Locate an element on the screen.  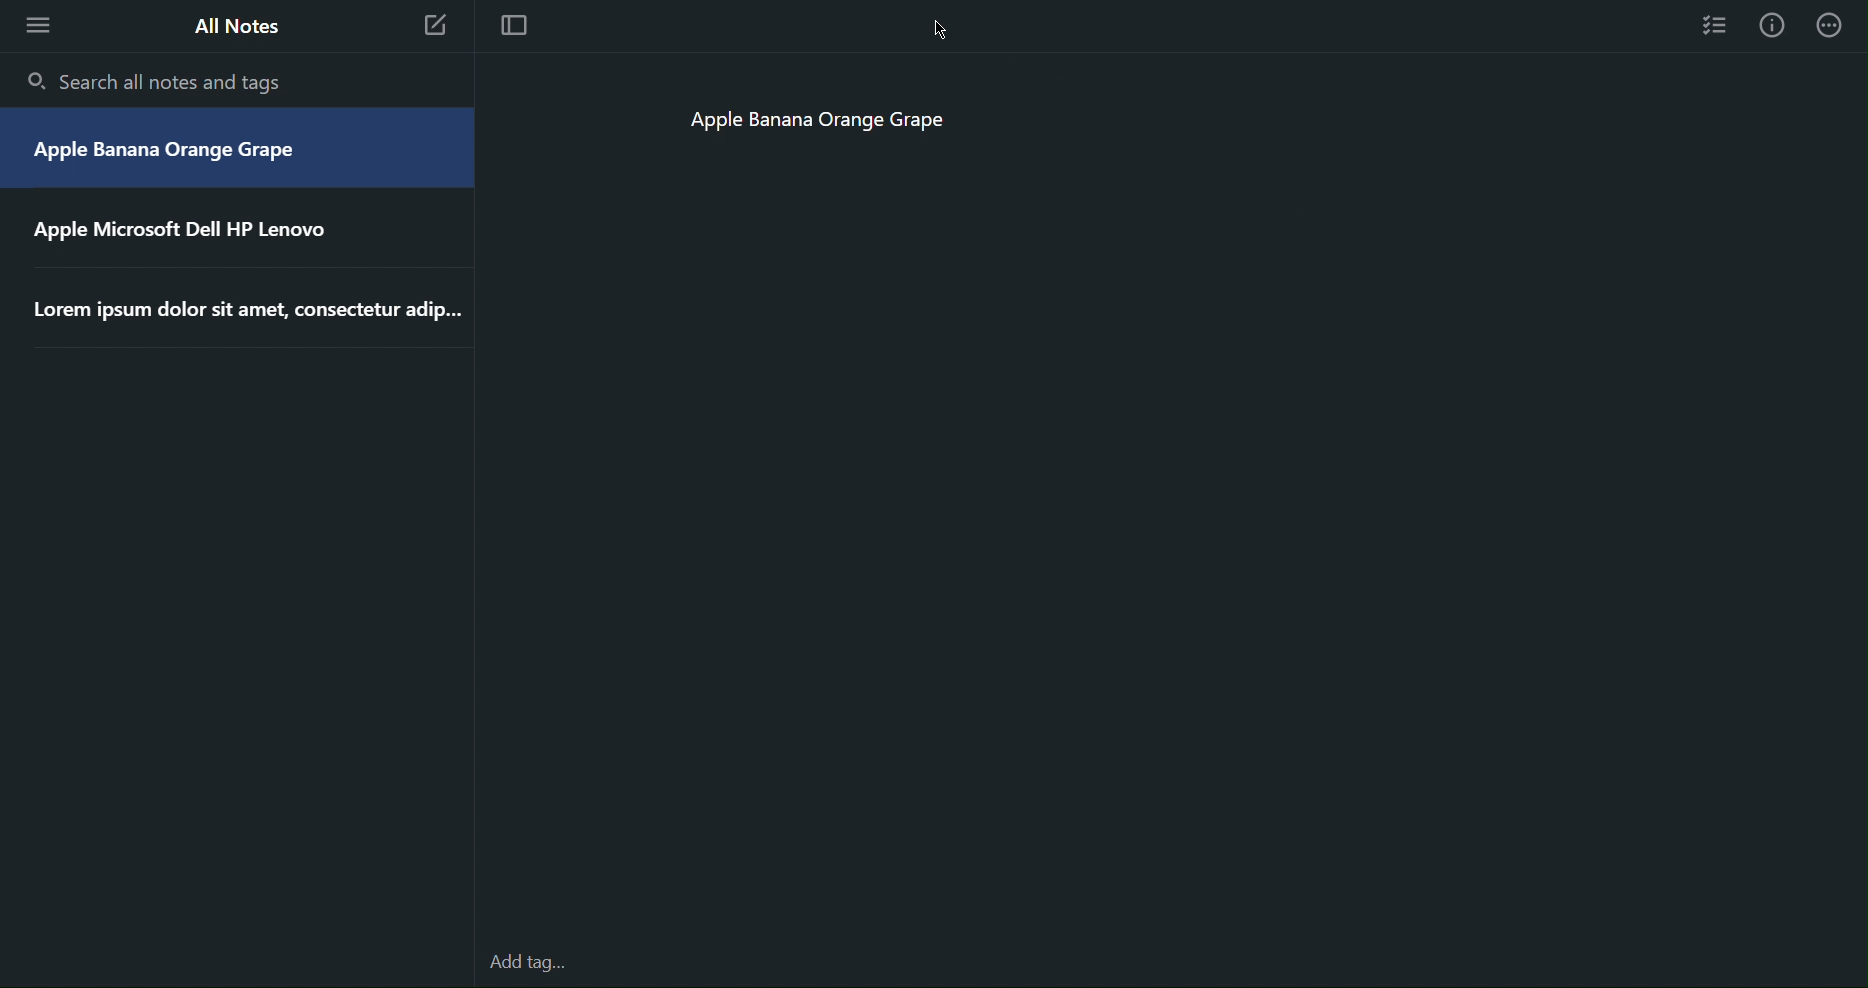
New Note is located at coordinates (436, 29).